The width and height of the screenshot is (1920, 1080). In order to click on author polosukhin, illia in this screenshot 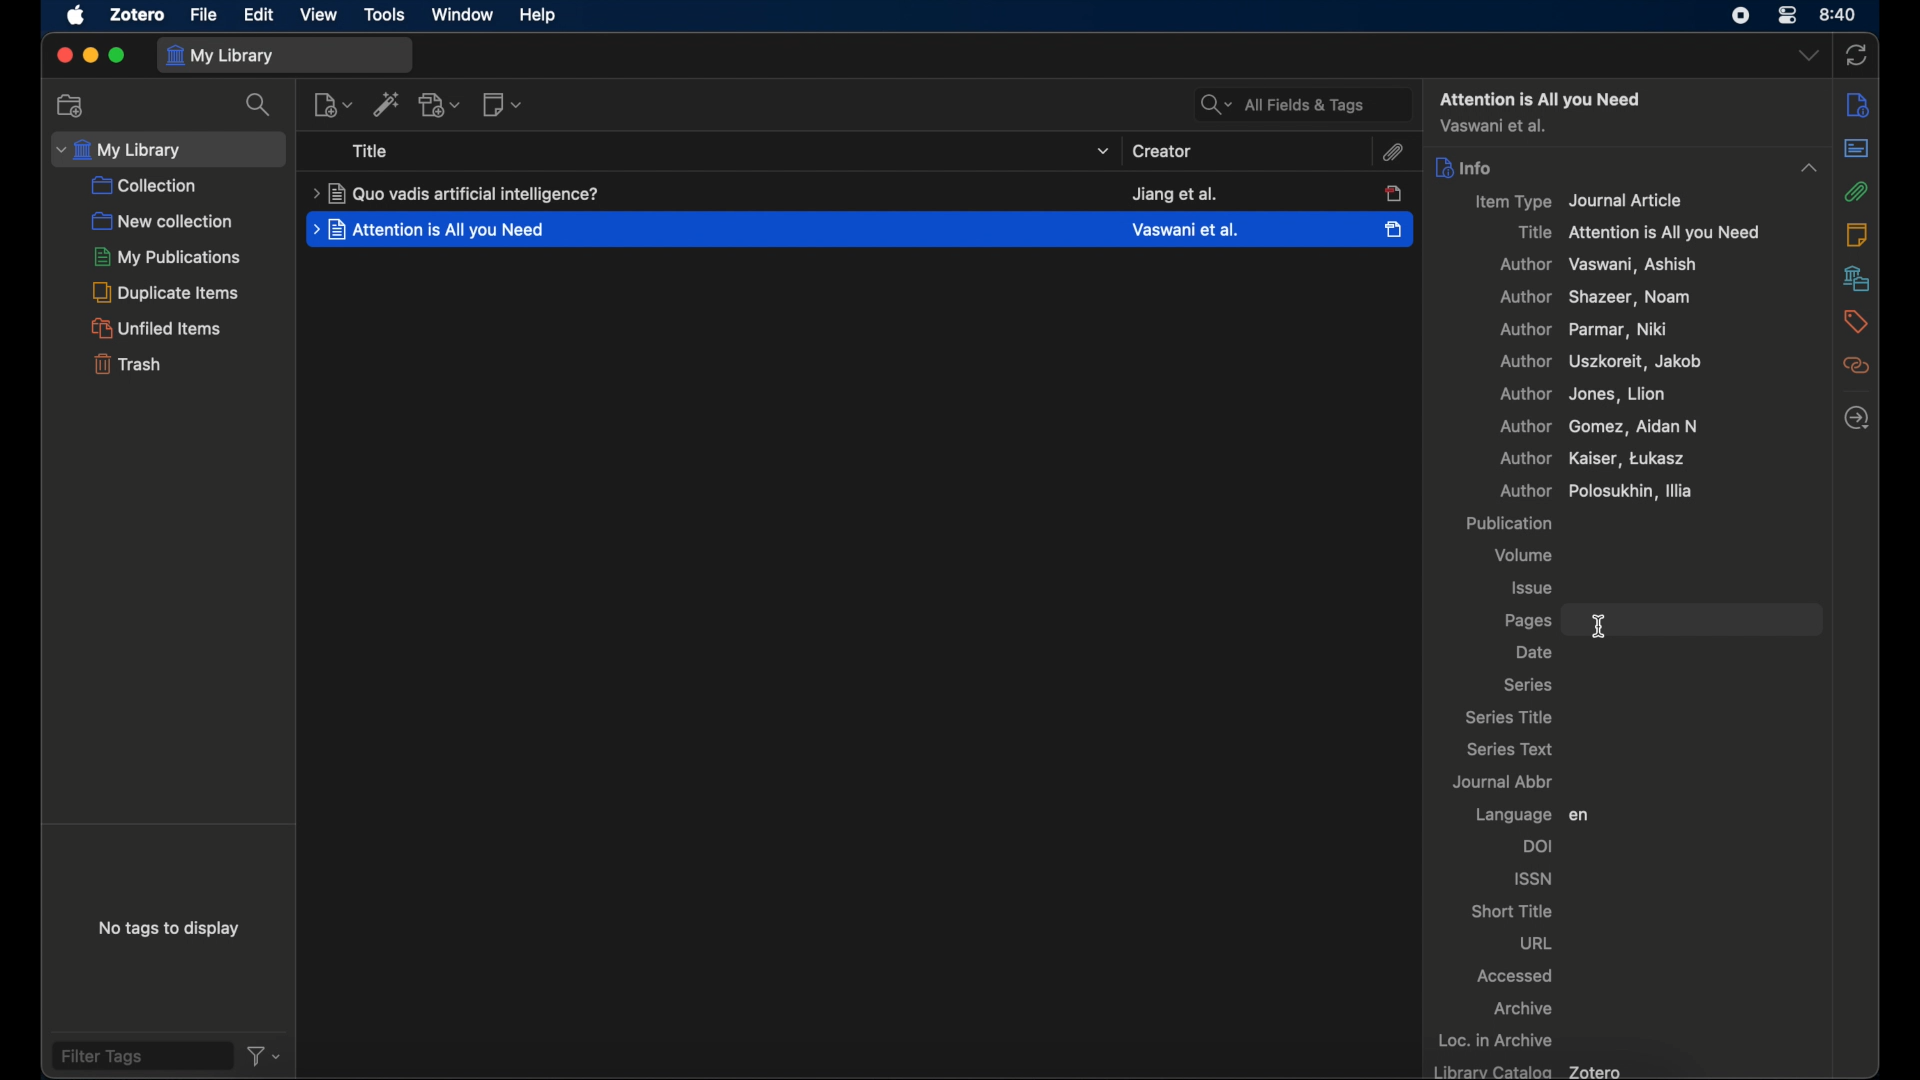, I will do `click(1541, 491)`.